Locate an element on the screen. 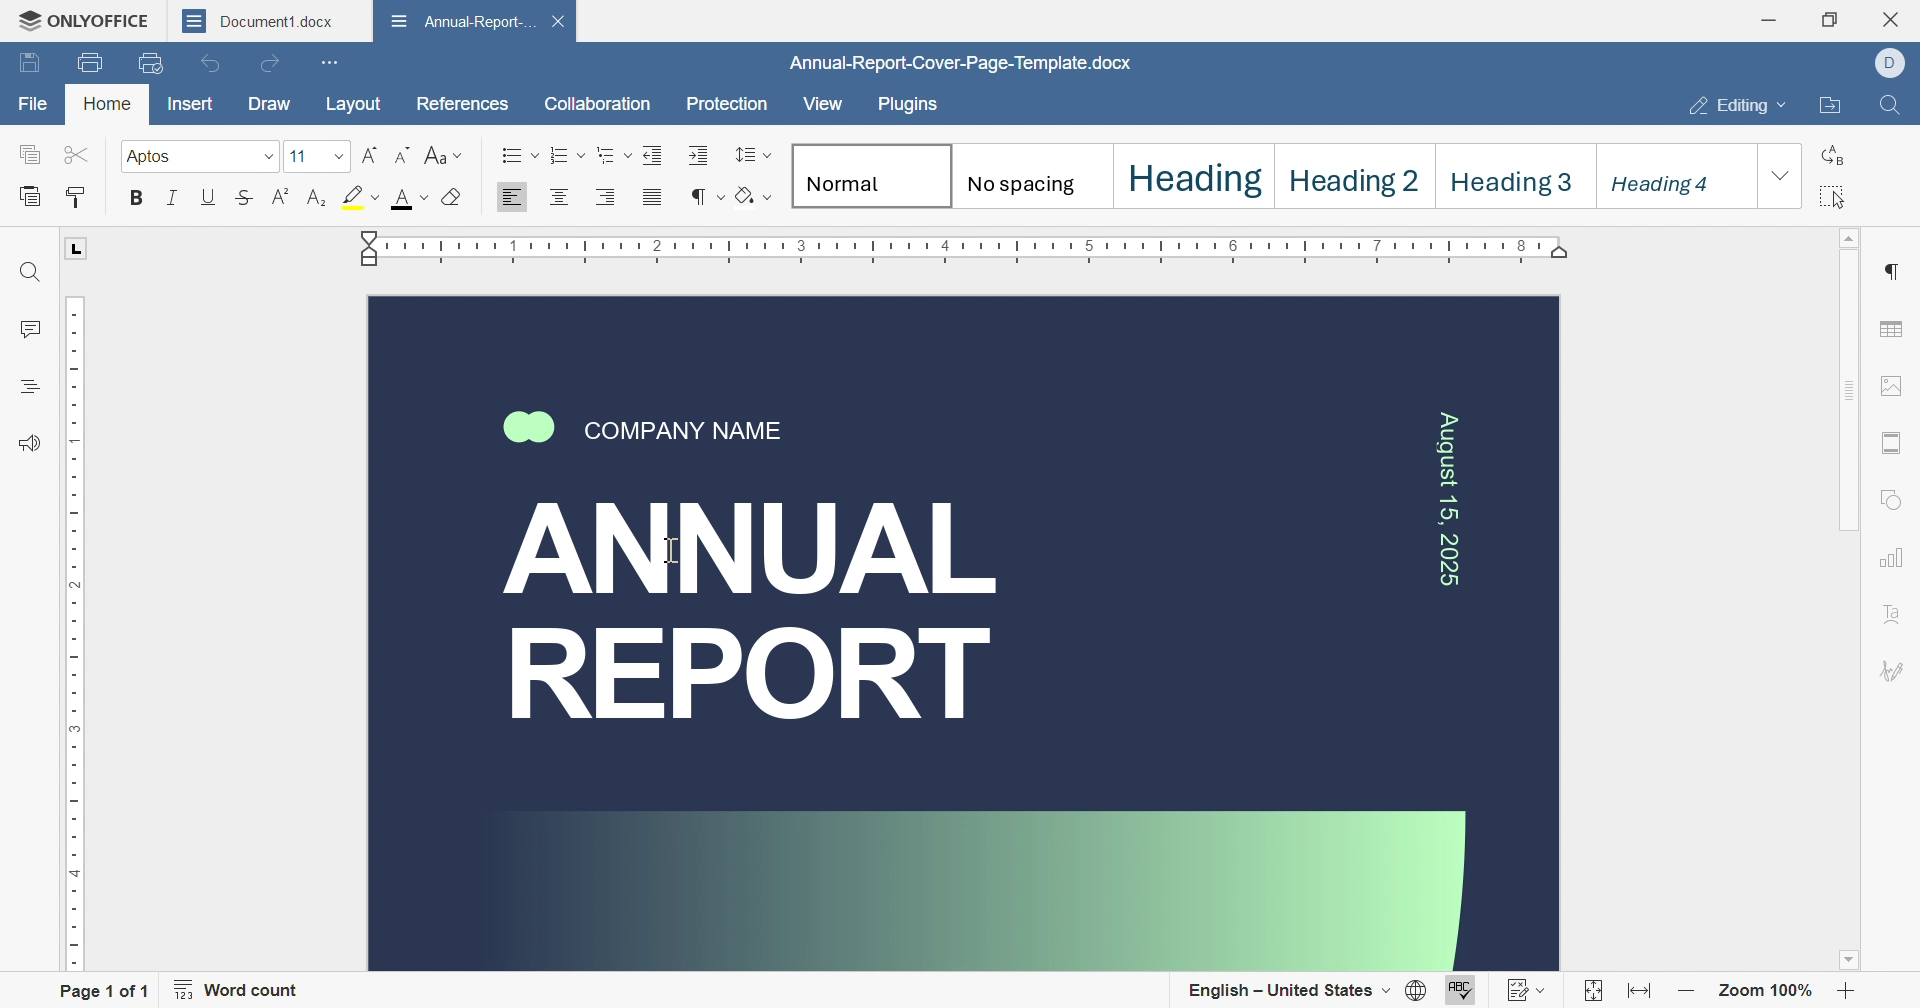  close is located at coordinates (1894, 21).